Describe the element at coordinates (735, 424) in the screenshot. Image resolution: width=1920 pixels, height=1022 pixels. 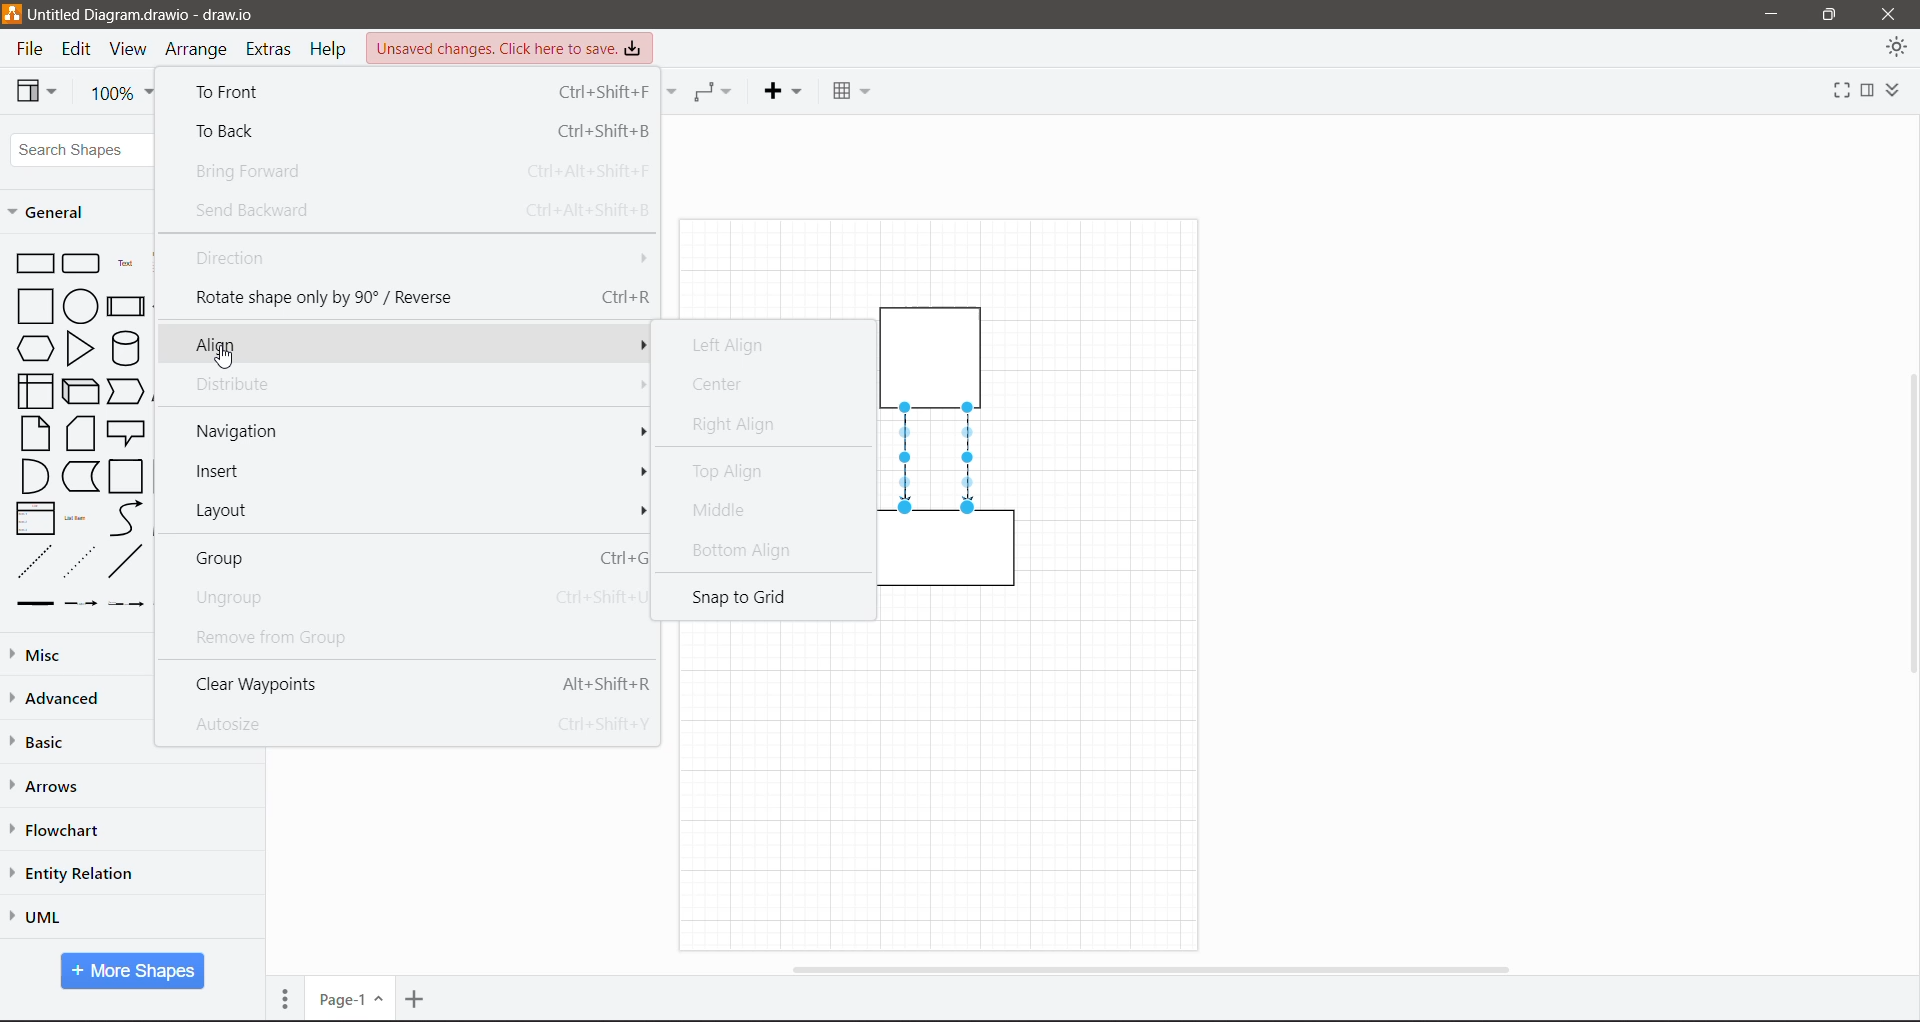
I see `Right Align` at that location.